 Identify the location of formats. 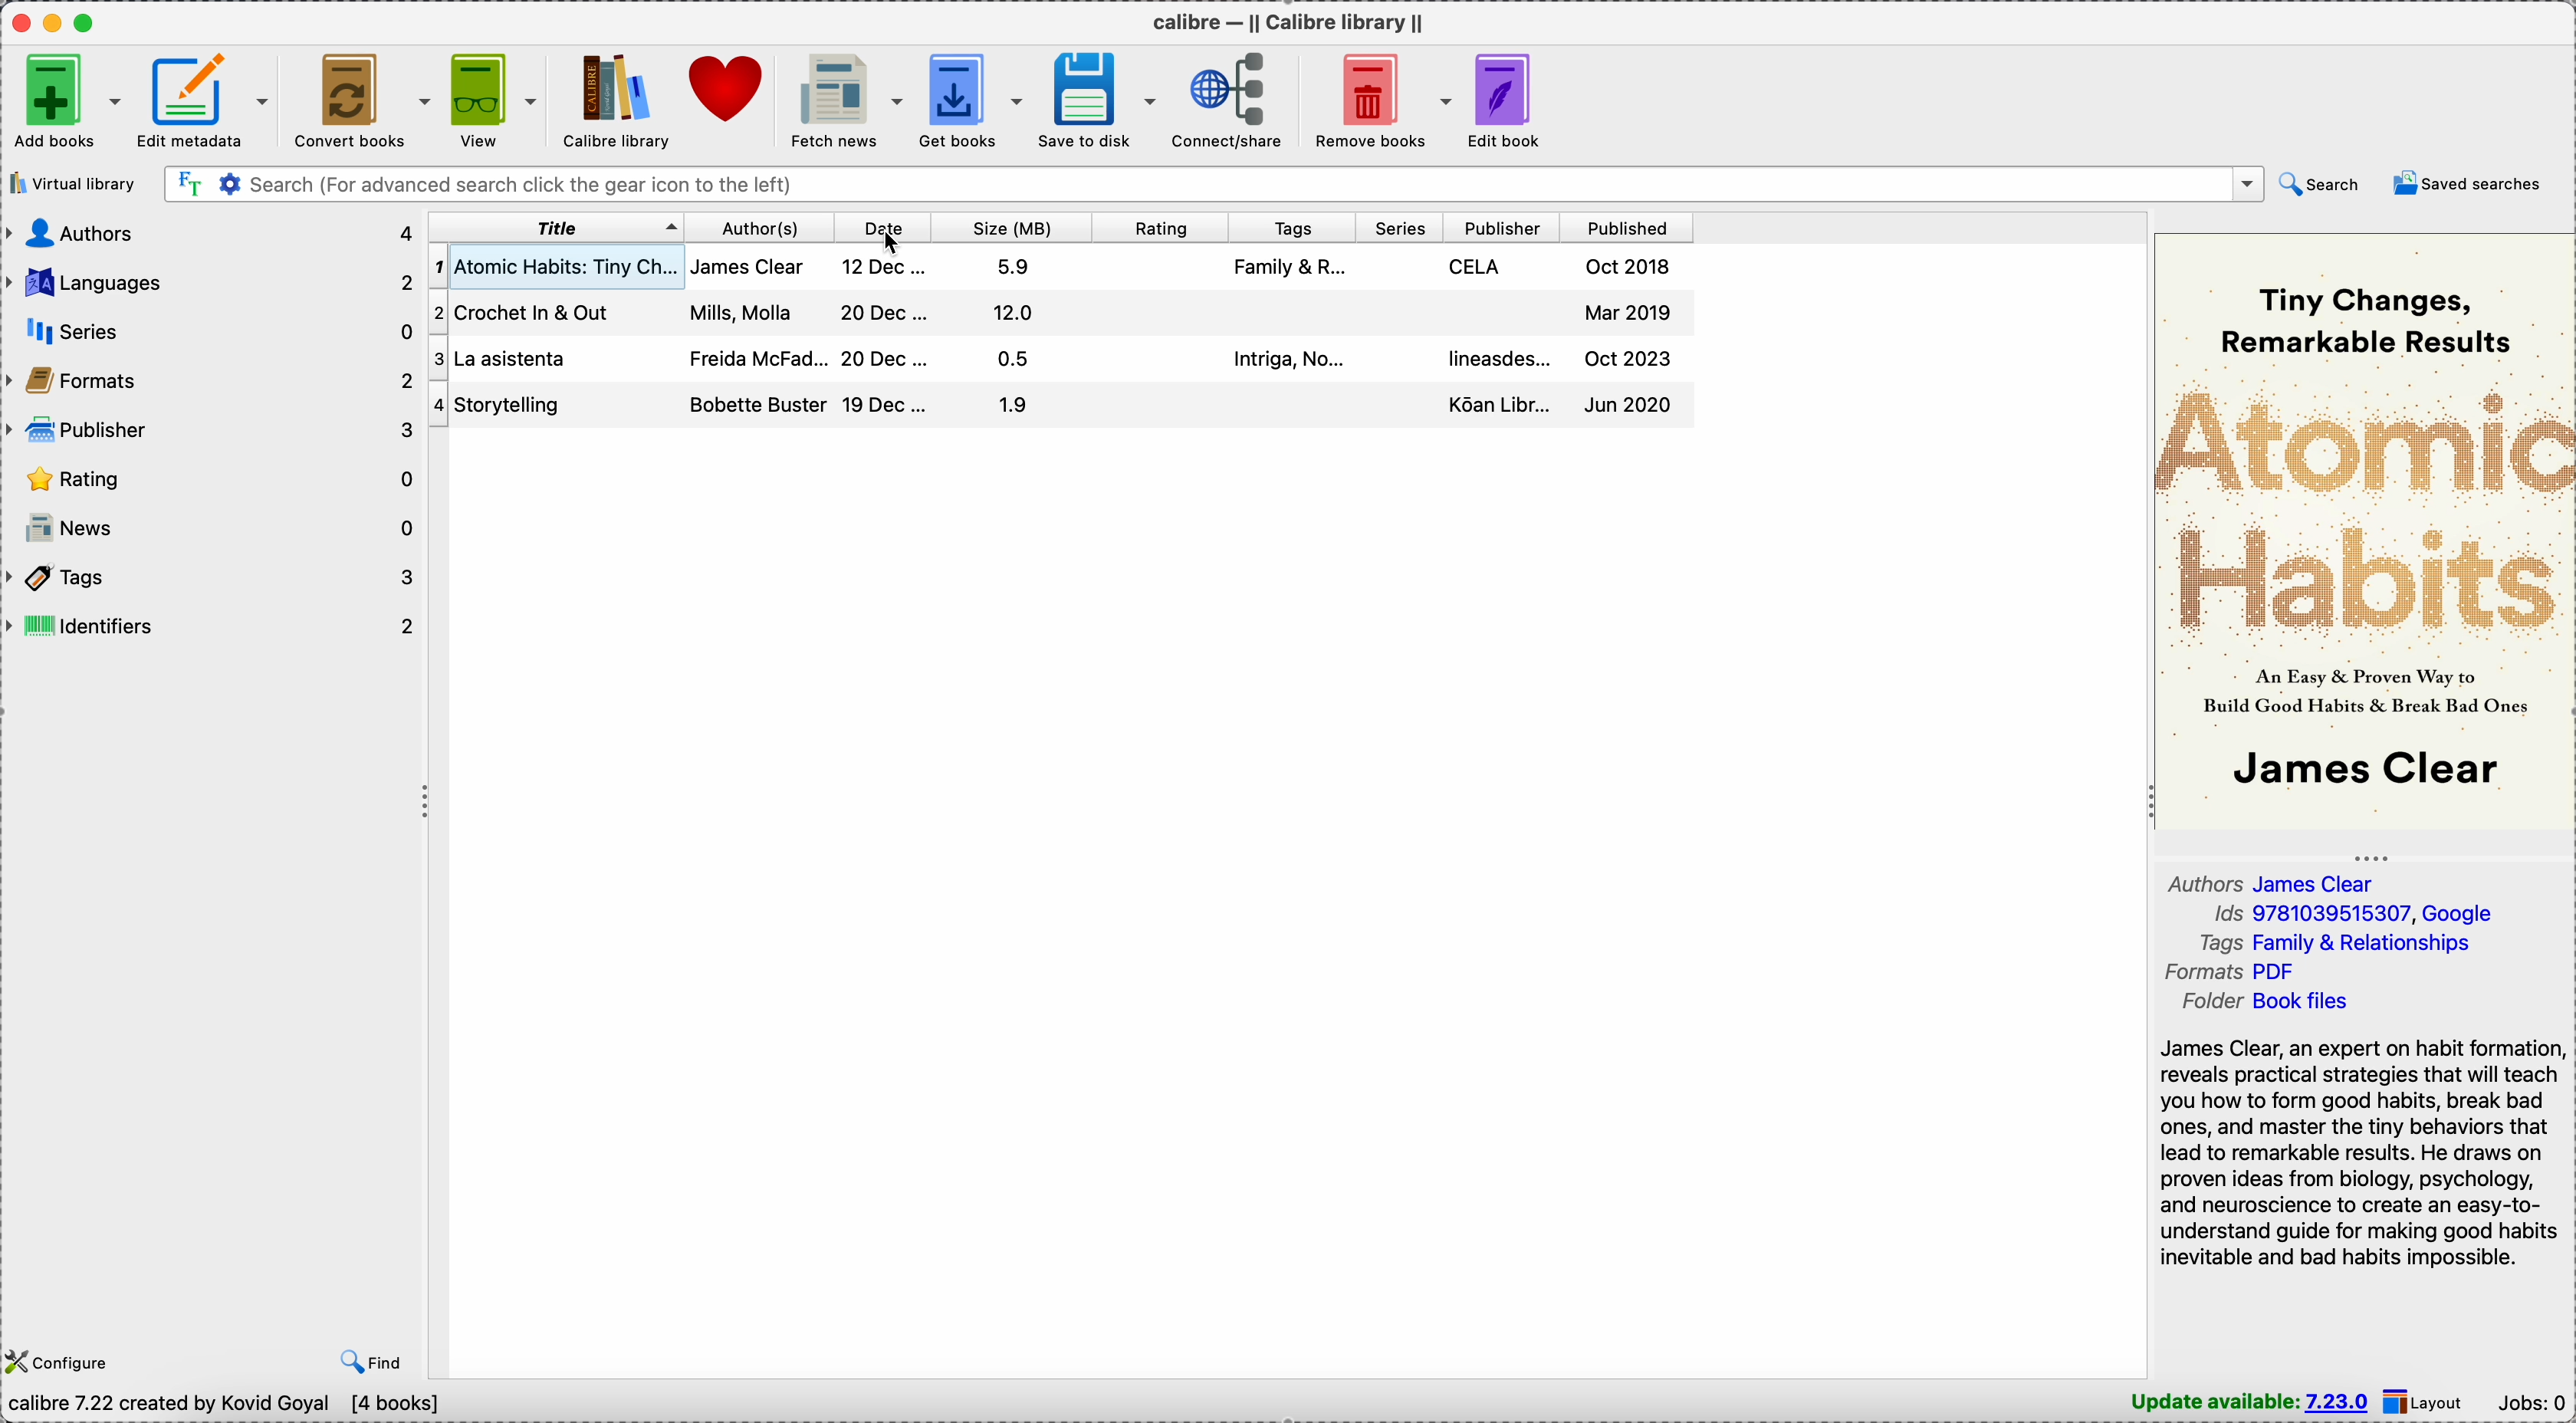
(213, 384).